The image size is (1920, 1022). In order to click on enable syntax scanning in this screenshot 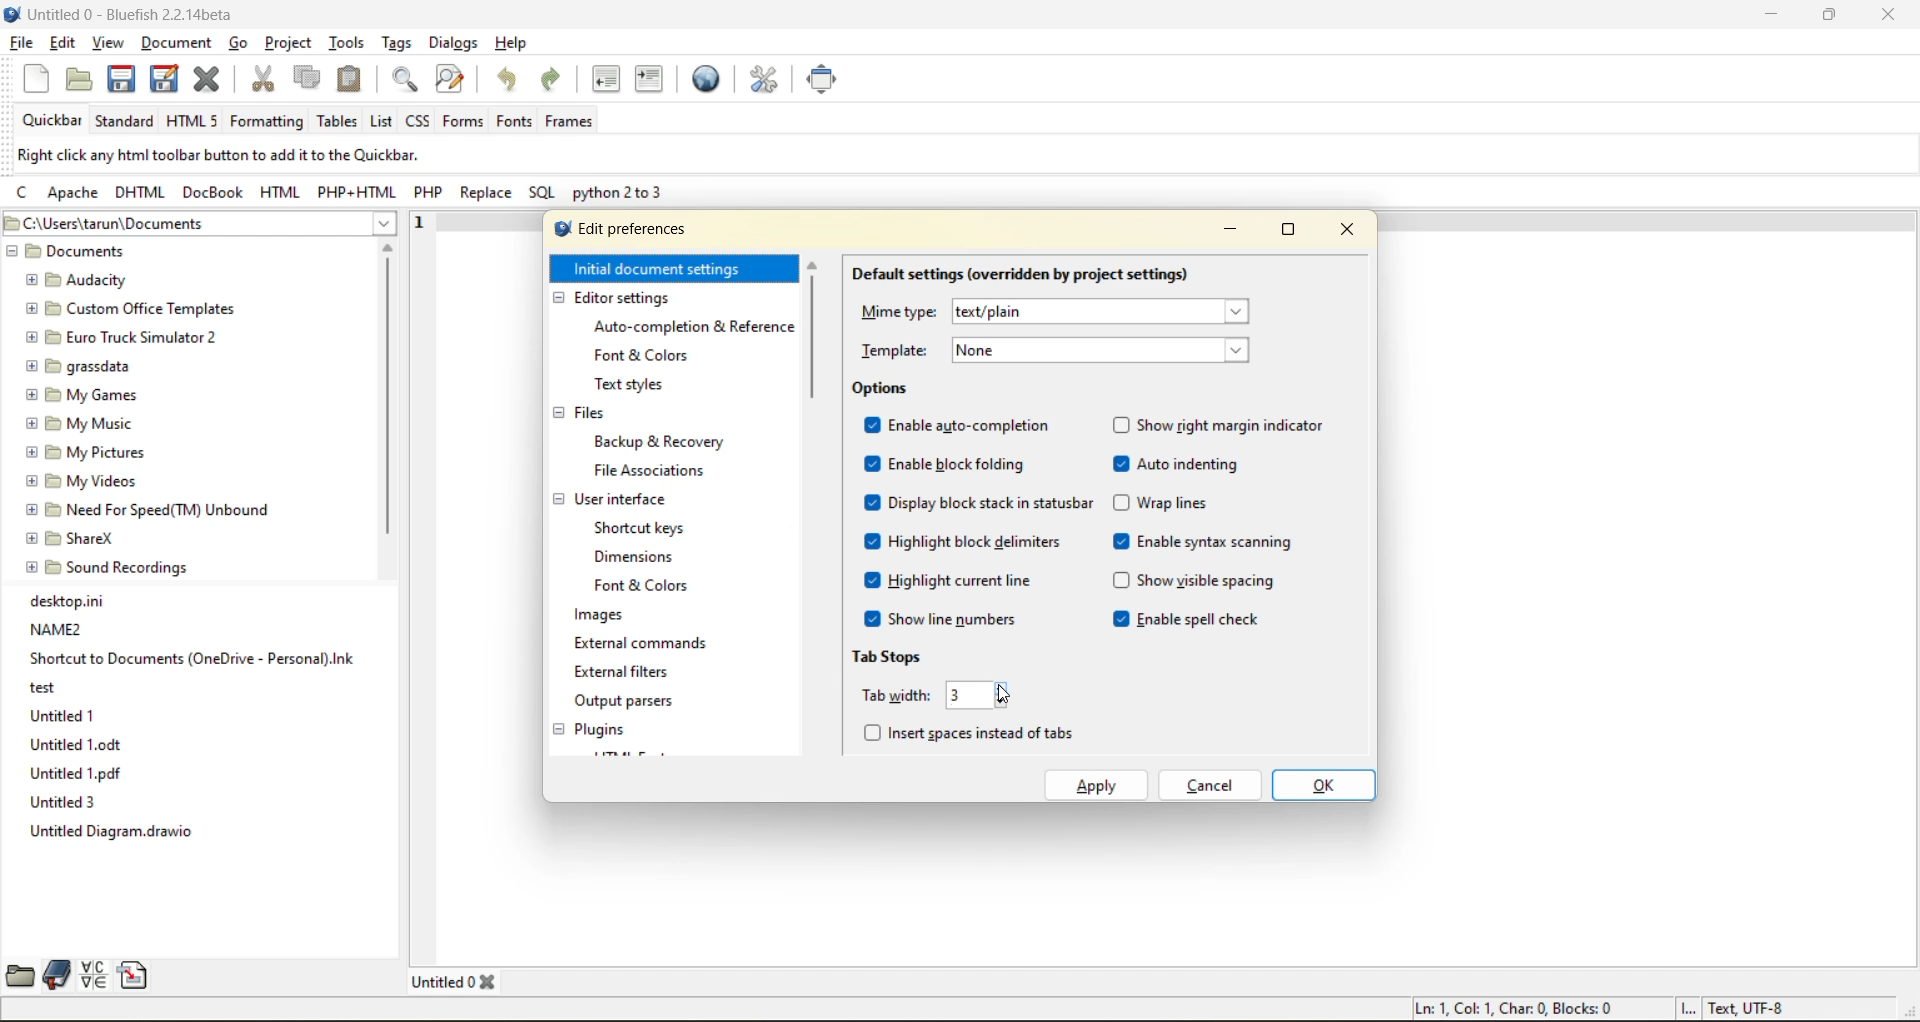, I will do `click(1205, 541)`.